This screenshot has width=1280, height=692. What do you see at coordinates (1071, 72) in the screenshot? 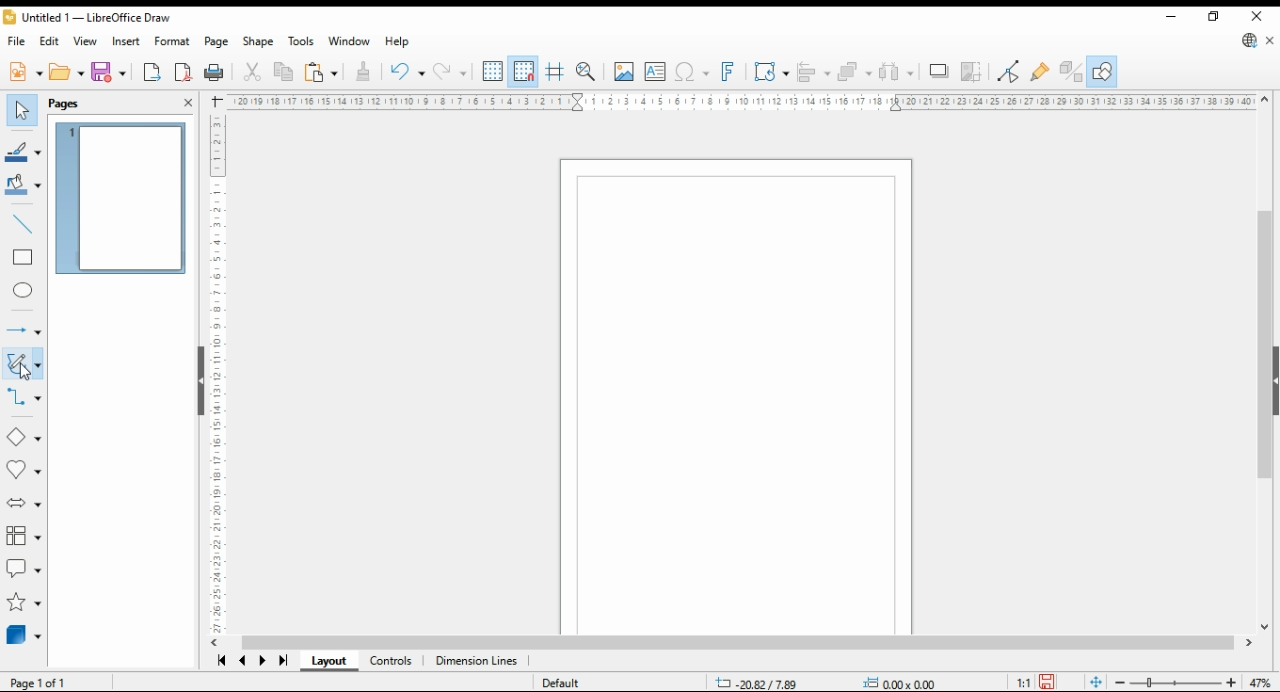
I see `toggle extrusions` at bounding box center [1071, 72].